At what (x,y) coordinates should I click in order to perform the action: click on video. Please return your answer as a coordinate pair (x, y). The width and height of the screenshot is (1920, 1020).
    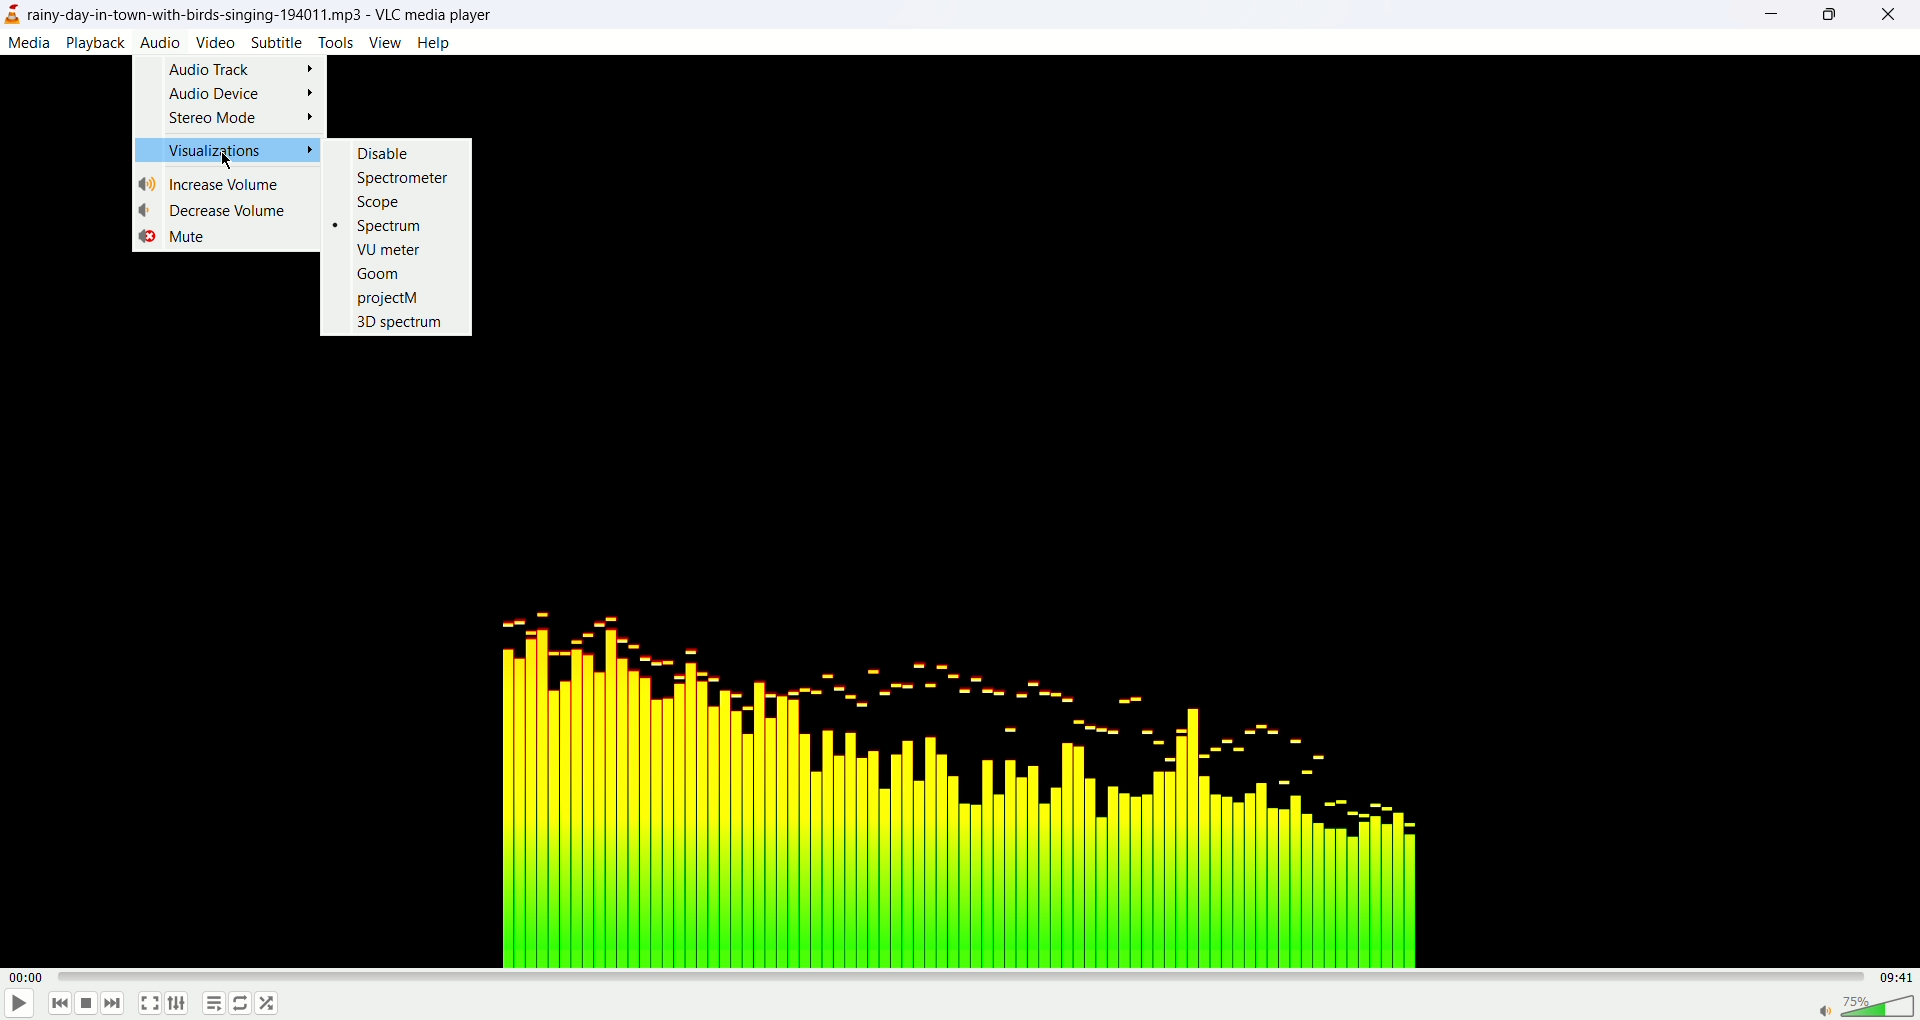
    Looking at the image, I should click on (216, 41).